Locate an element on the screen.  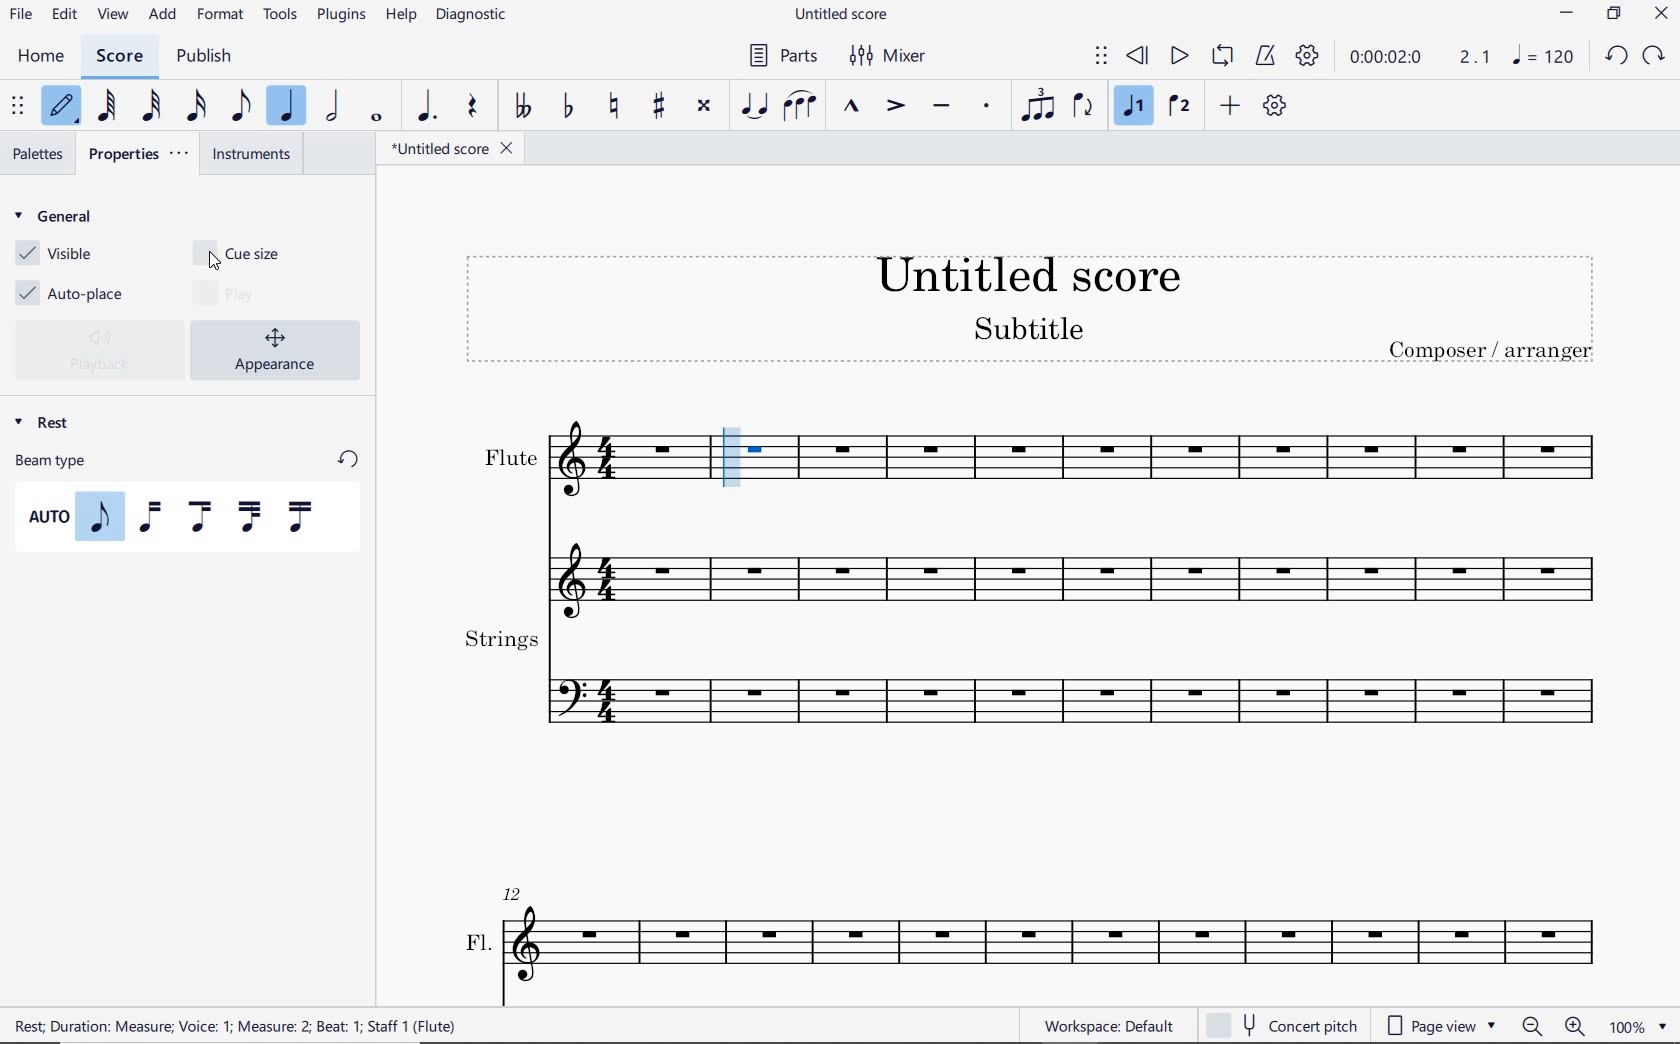
TOGGLE FLAT is located at coordinates (567, 107).